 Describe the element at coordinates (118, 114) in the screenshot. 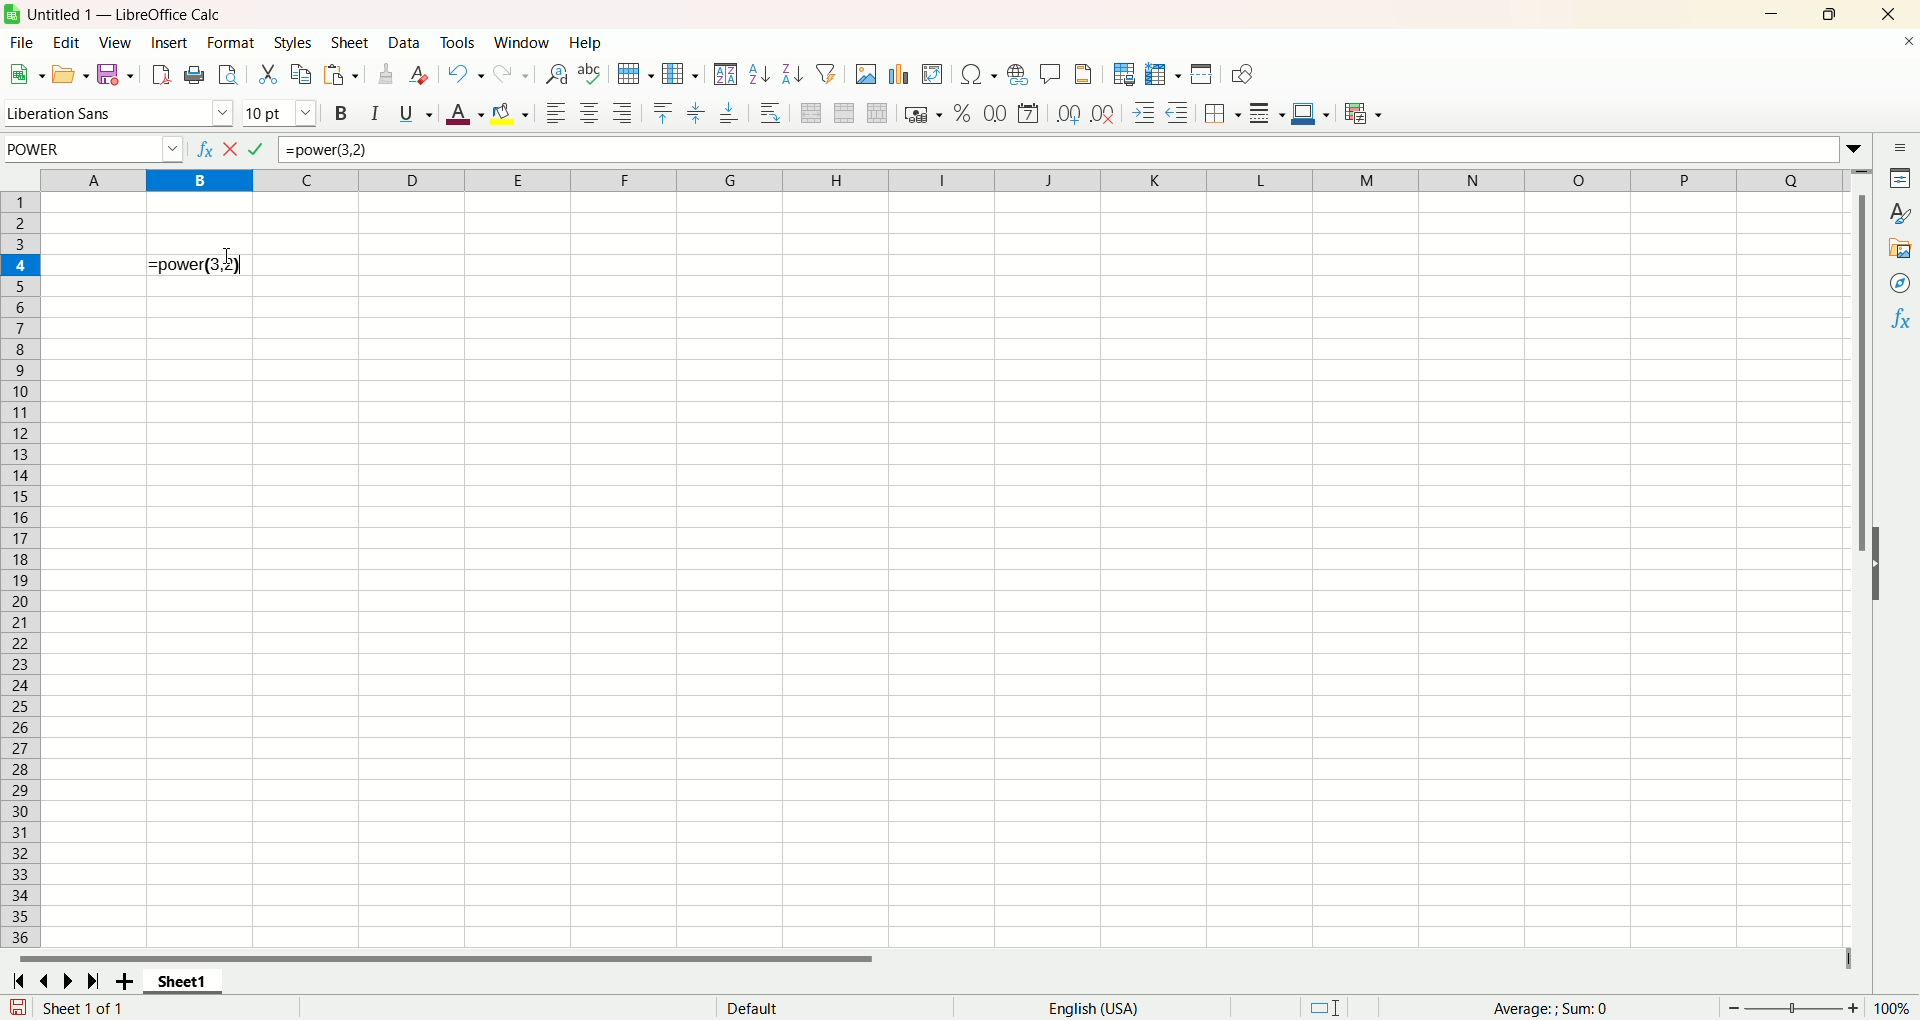

I see `font name` at that location.